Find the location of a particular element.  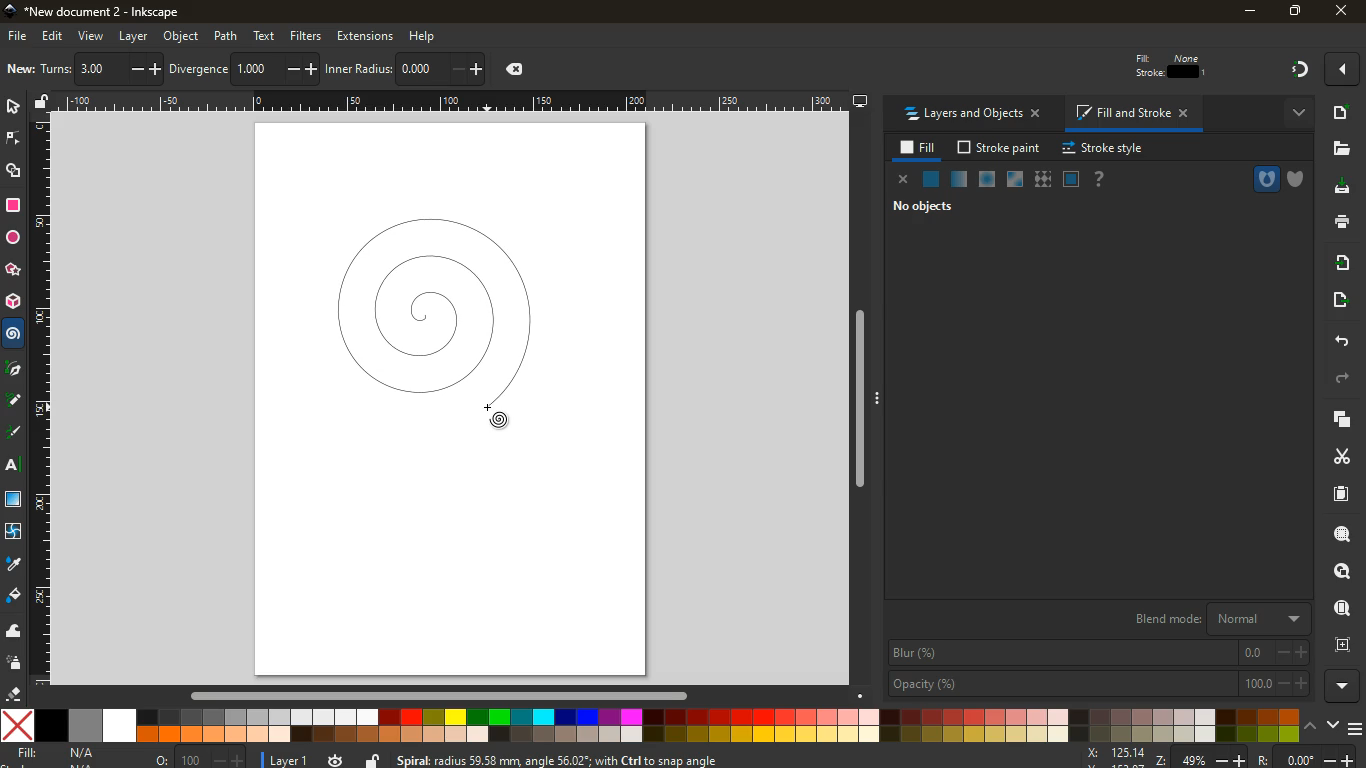

back is located at coordinates (1339, 341).